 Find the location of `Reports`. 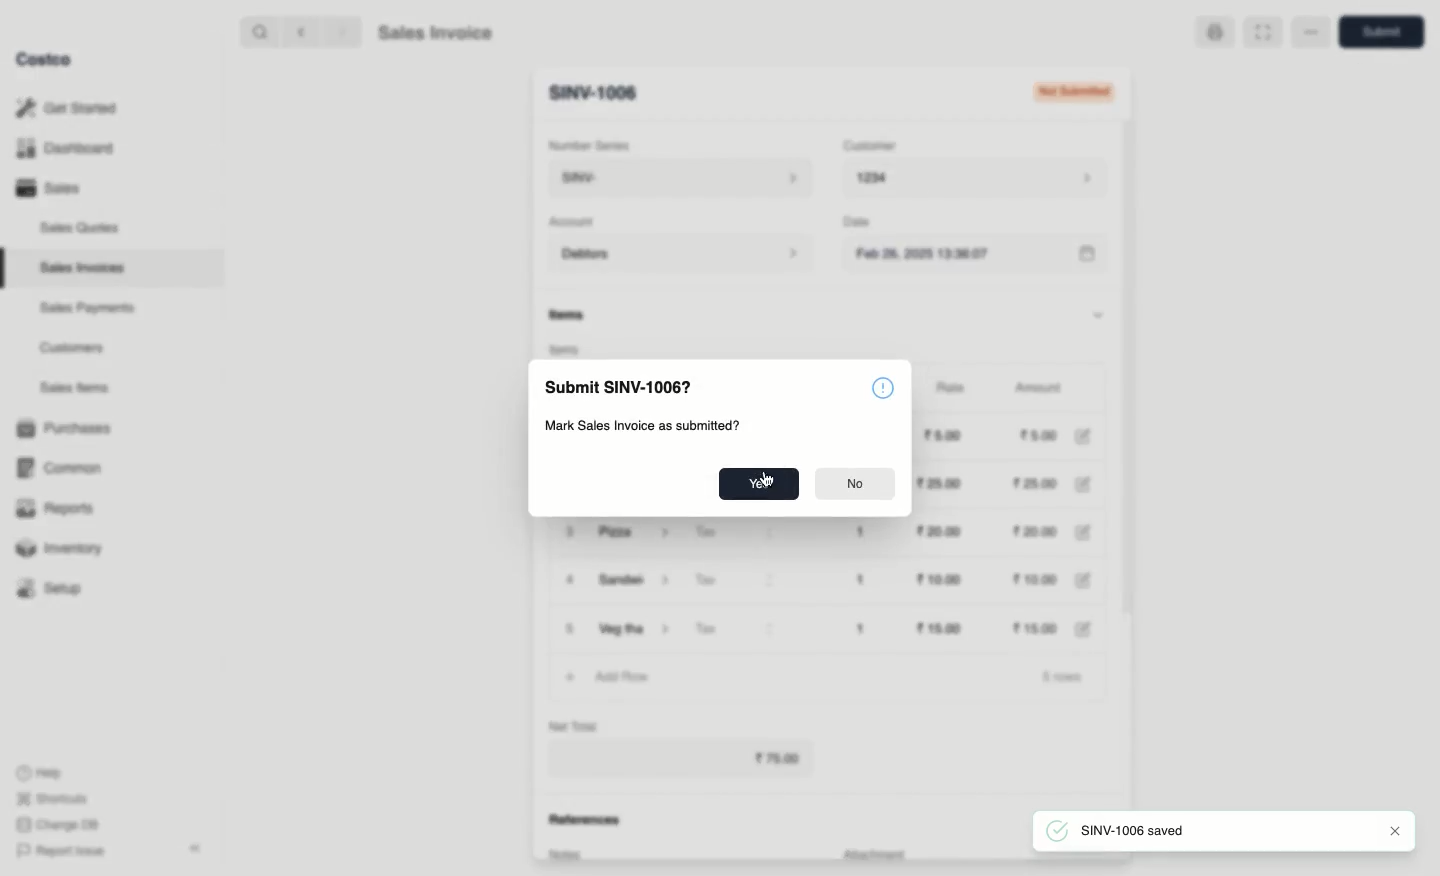

Reports is located at coordinates (56, 510).